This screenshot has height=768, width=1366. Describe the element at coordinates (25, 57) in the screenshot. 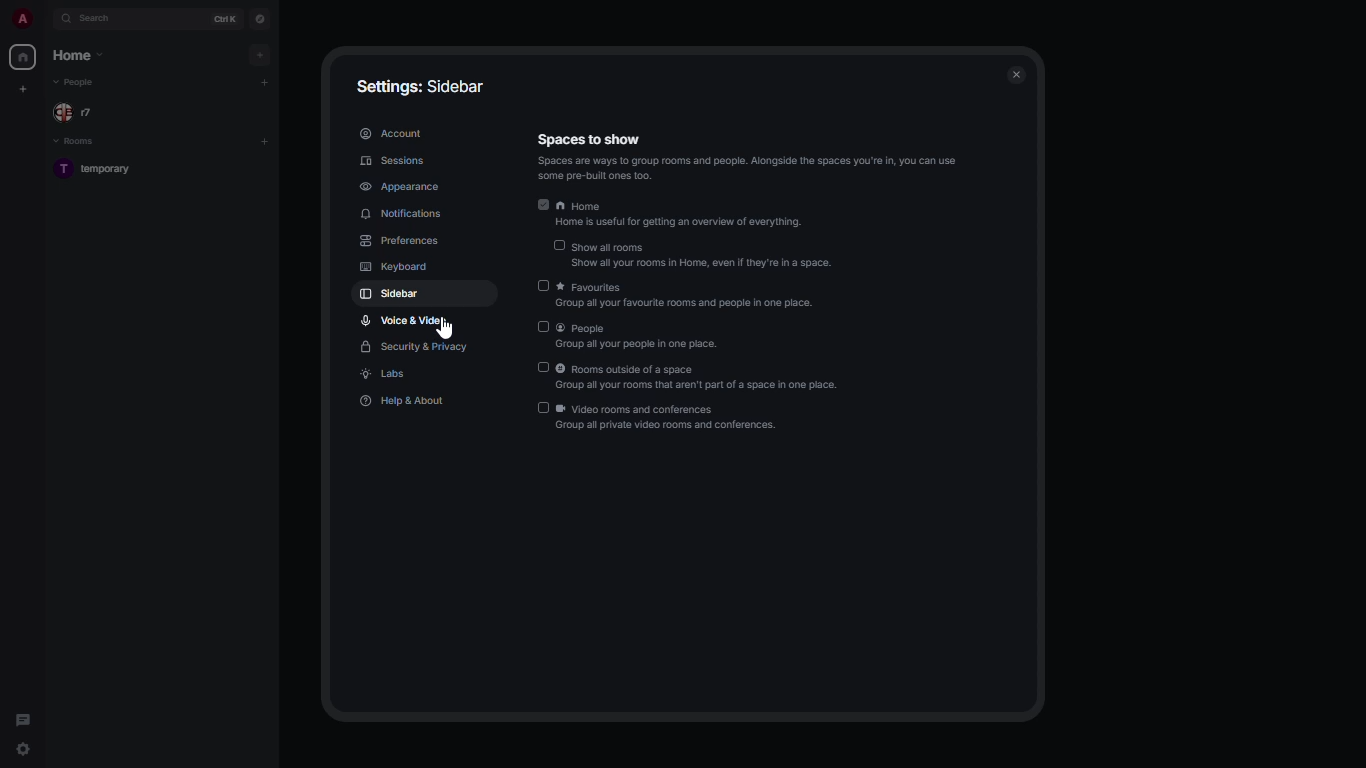

I see `home` at that location.